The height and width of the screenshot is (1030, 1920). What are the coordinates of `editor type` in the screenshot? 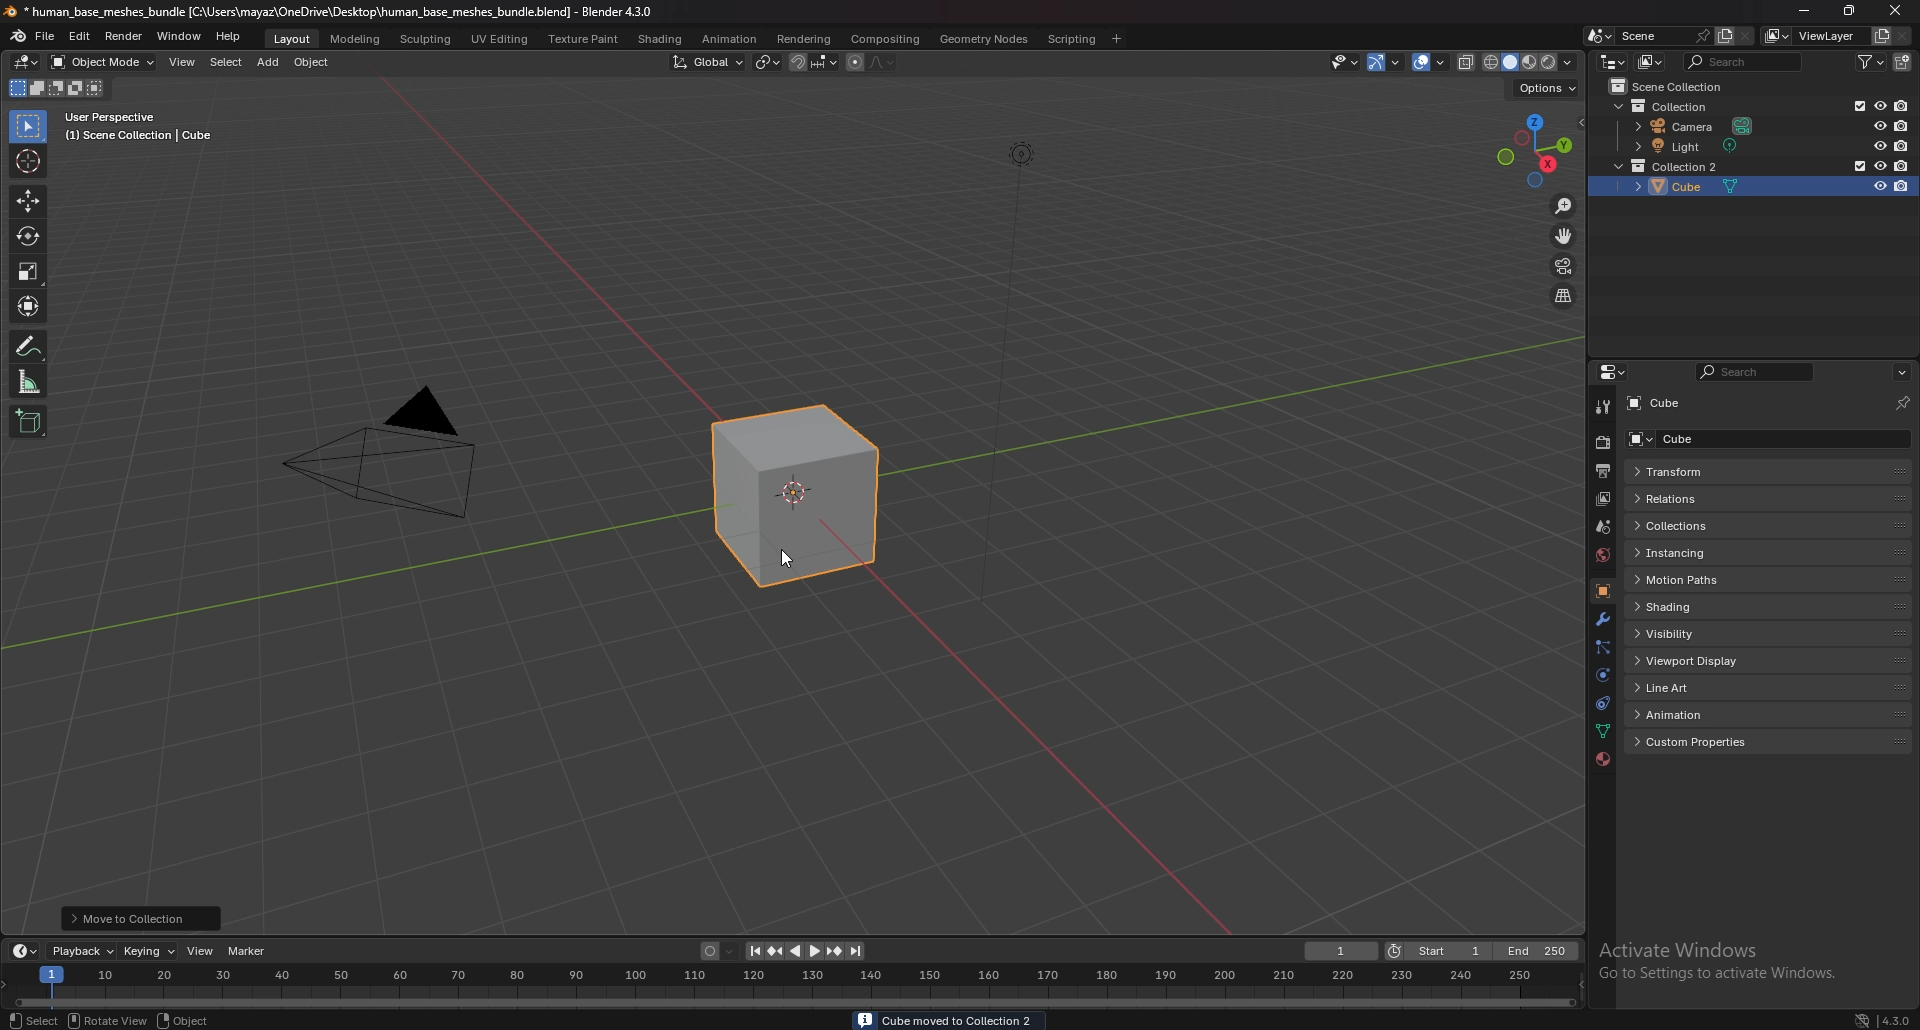 It's located at (1613, 61).